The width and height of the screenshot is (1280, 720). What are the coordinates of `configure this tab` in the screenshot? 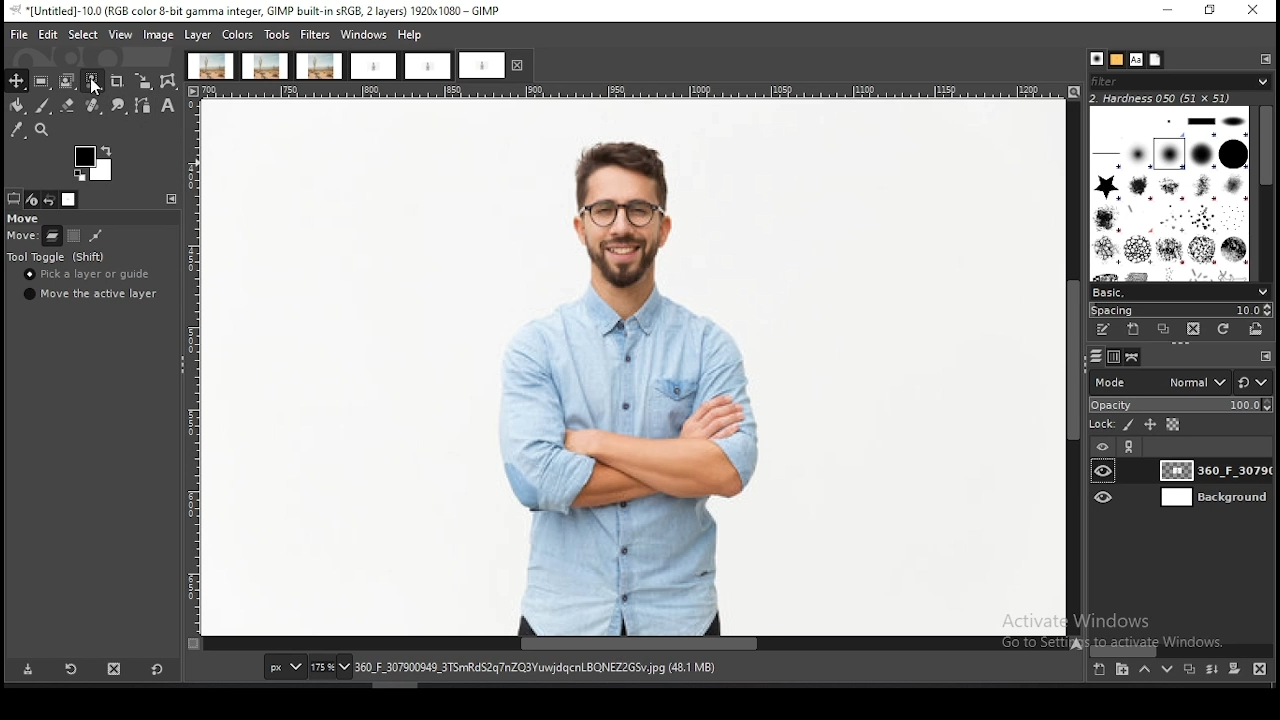 It's located at (1262, 60).